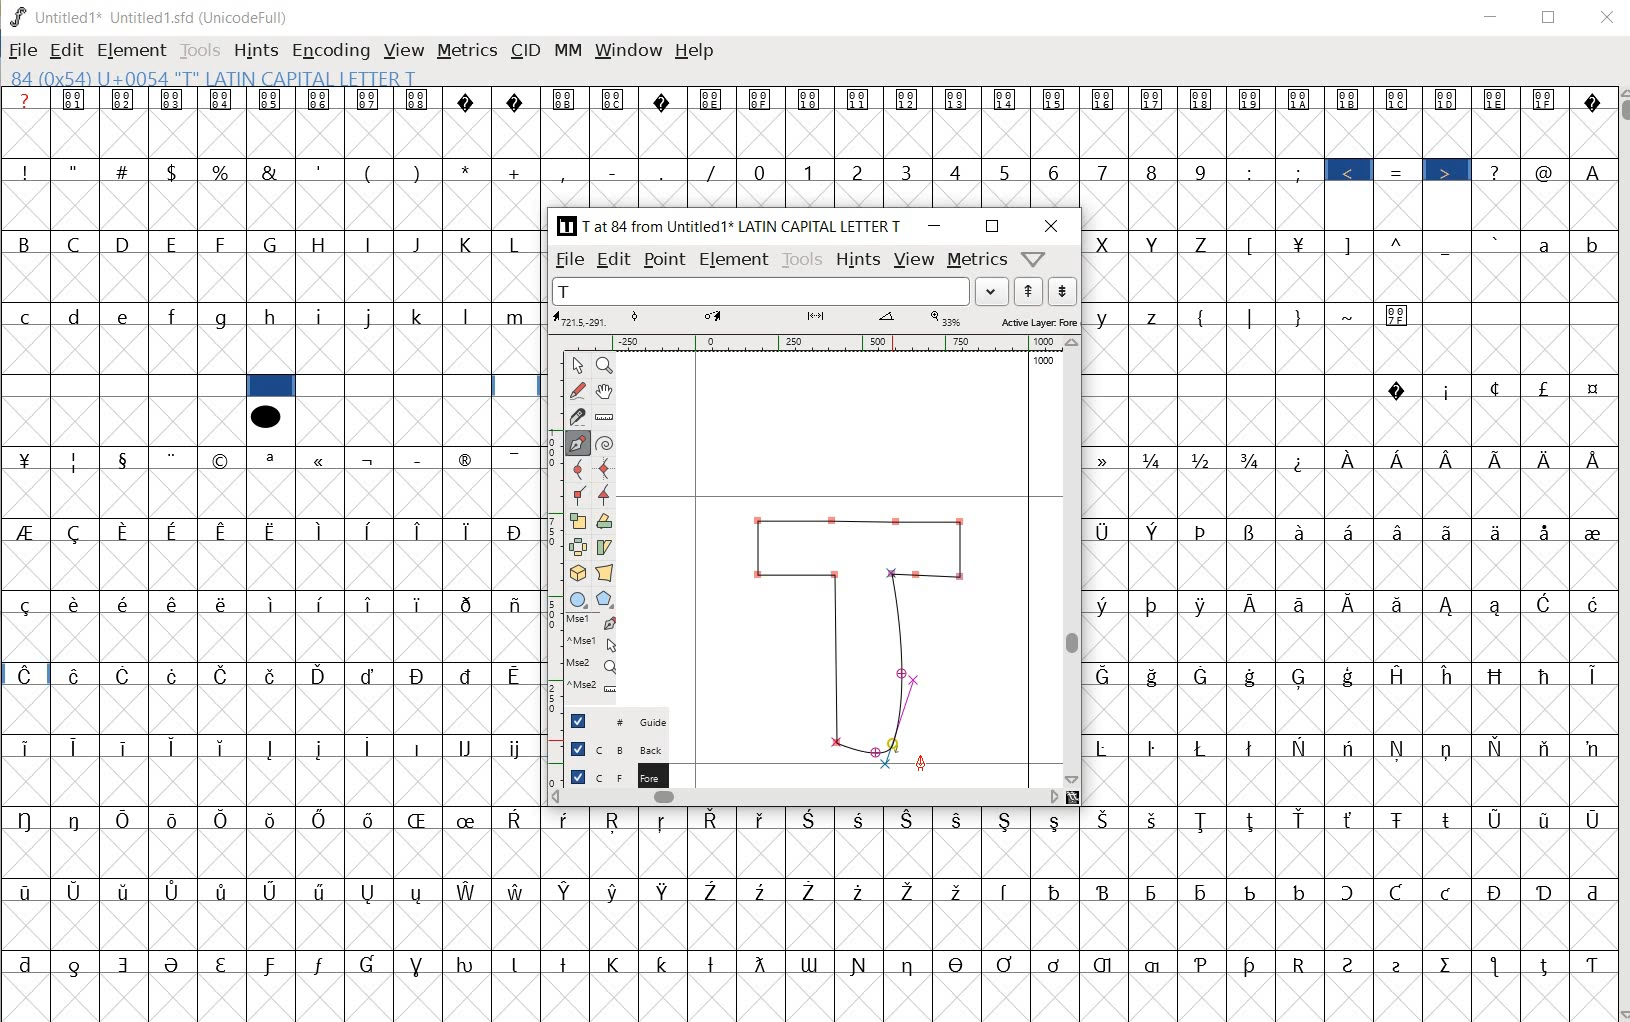  I want to click on Symbol, so click(1105, 894).